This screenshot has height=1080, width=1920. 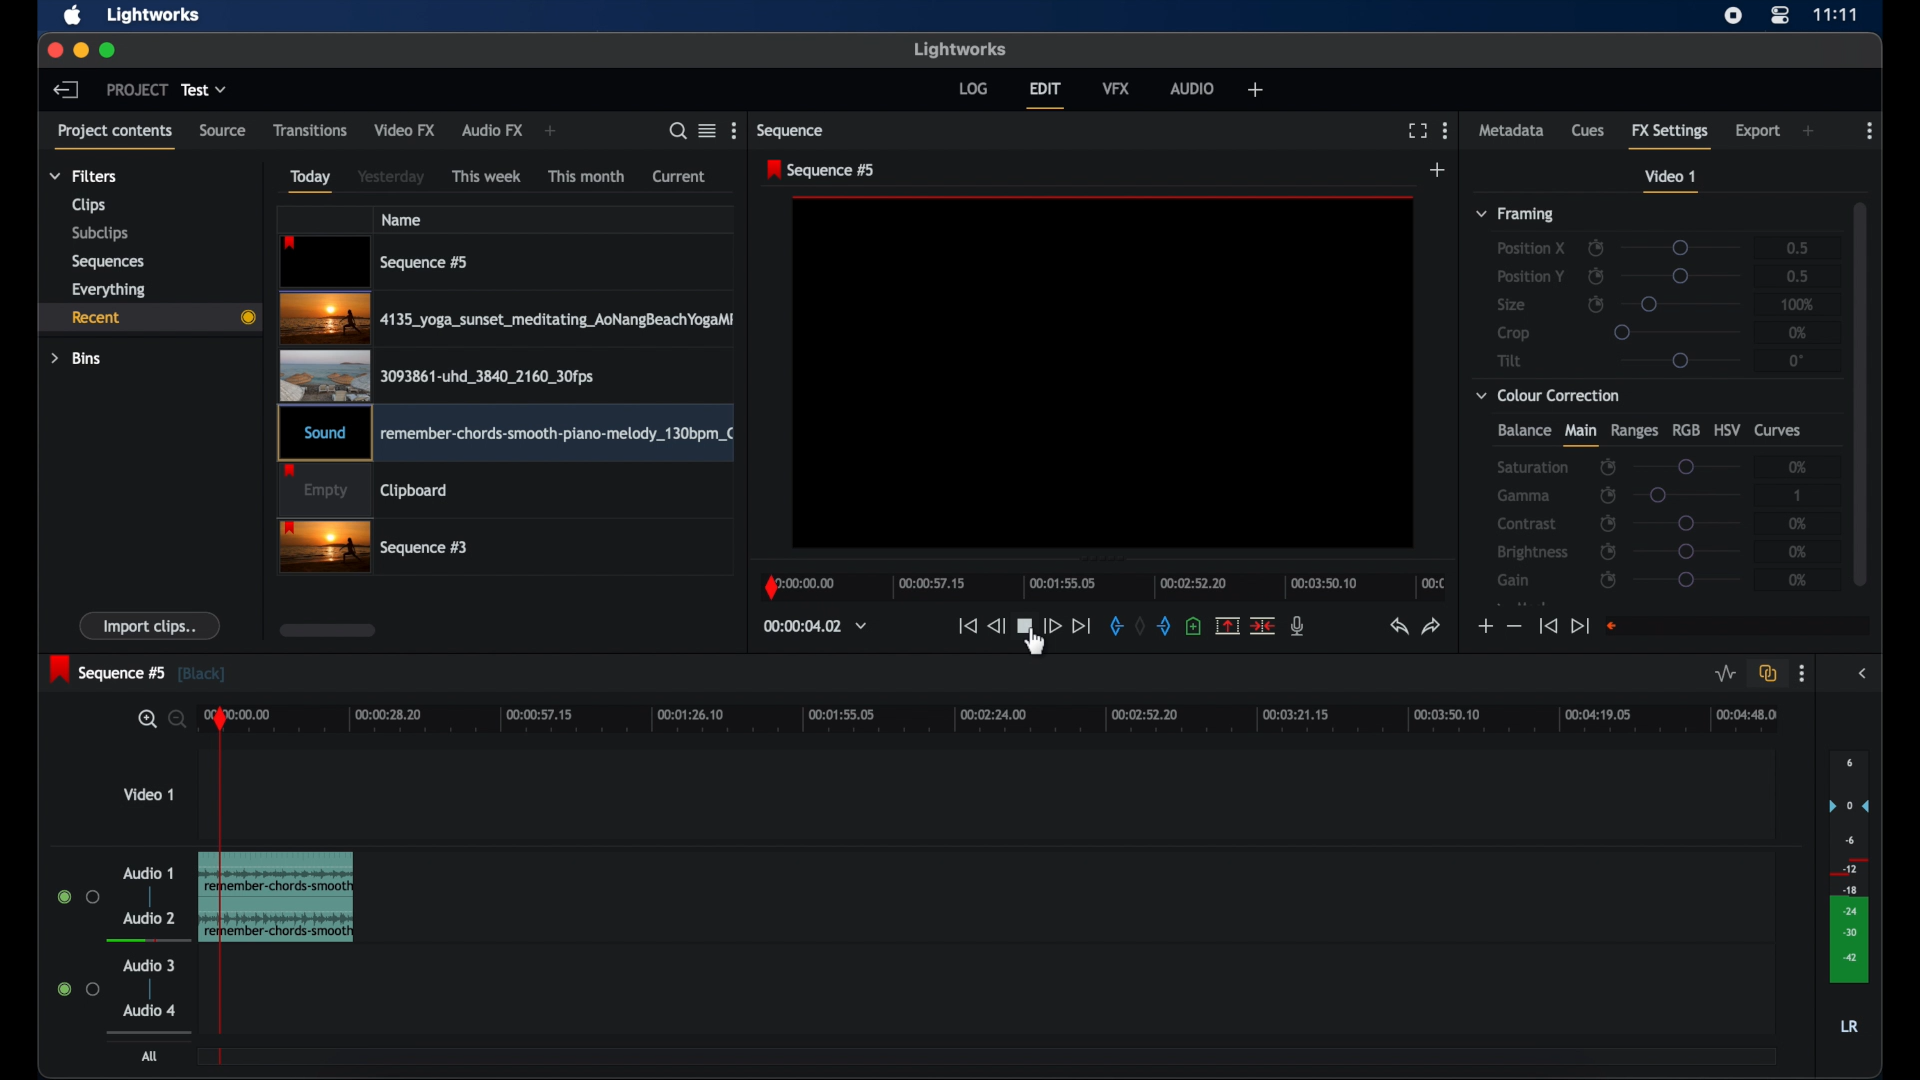 I want to click on video clip, so click(x=437, y=375).